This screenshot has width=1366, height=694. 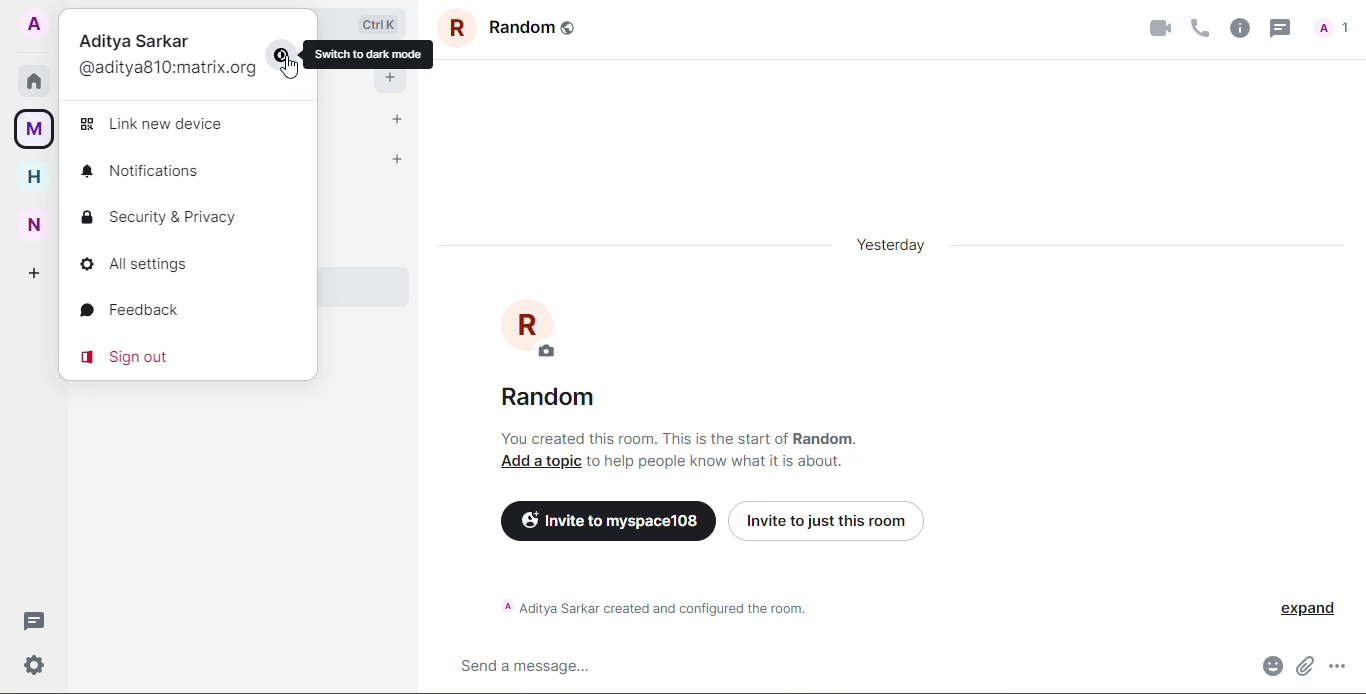 What do you see at coordinates (383, 21) in the screenshot?
I see `Ctrl K` at bounding box center [383, 21].